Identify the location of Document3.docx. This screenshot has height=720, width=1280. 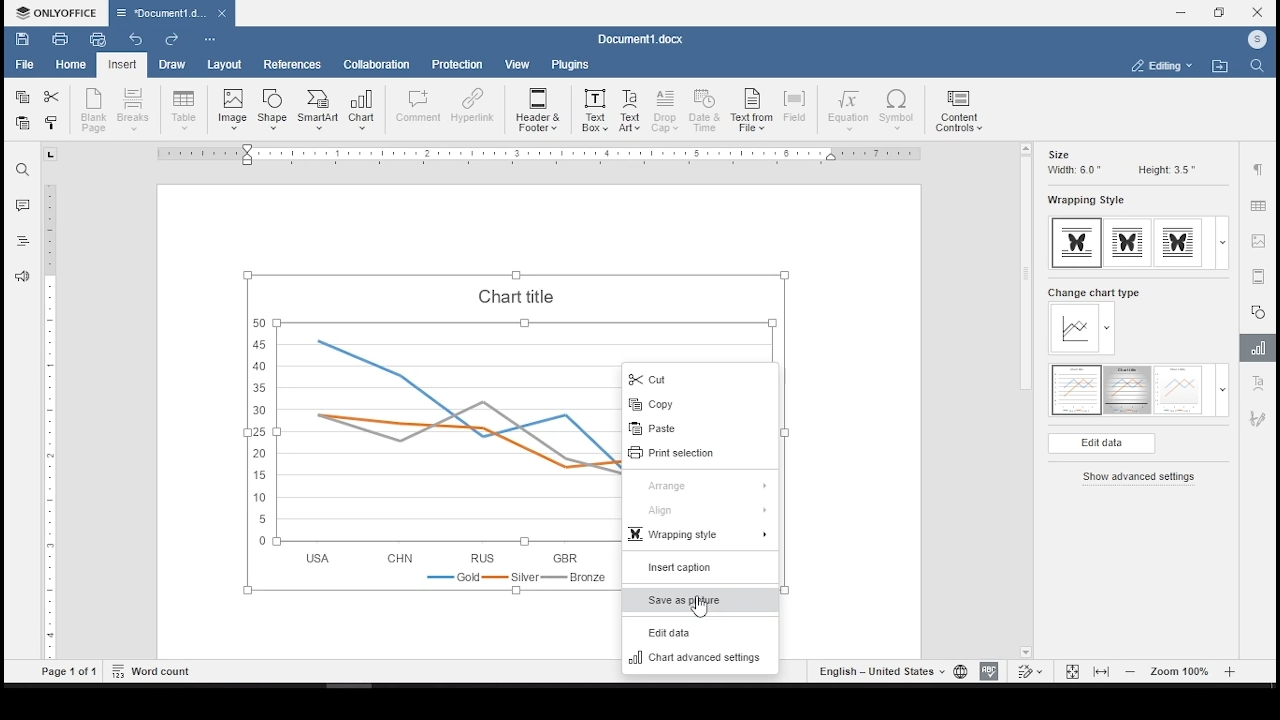
(174, 12).